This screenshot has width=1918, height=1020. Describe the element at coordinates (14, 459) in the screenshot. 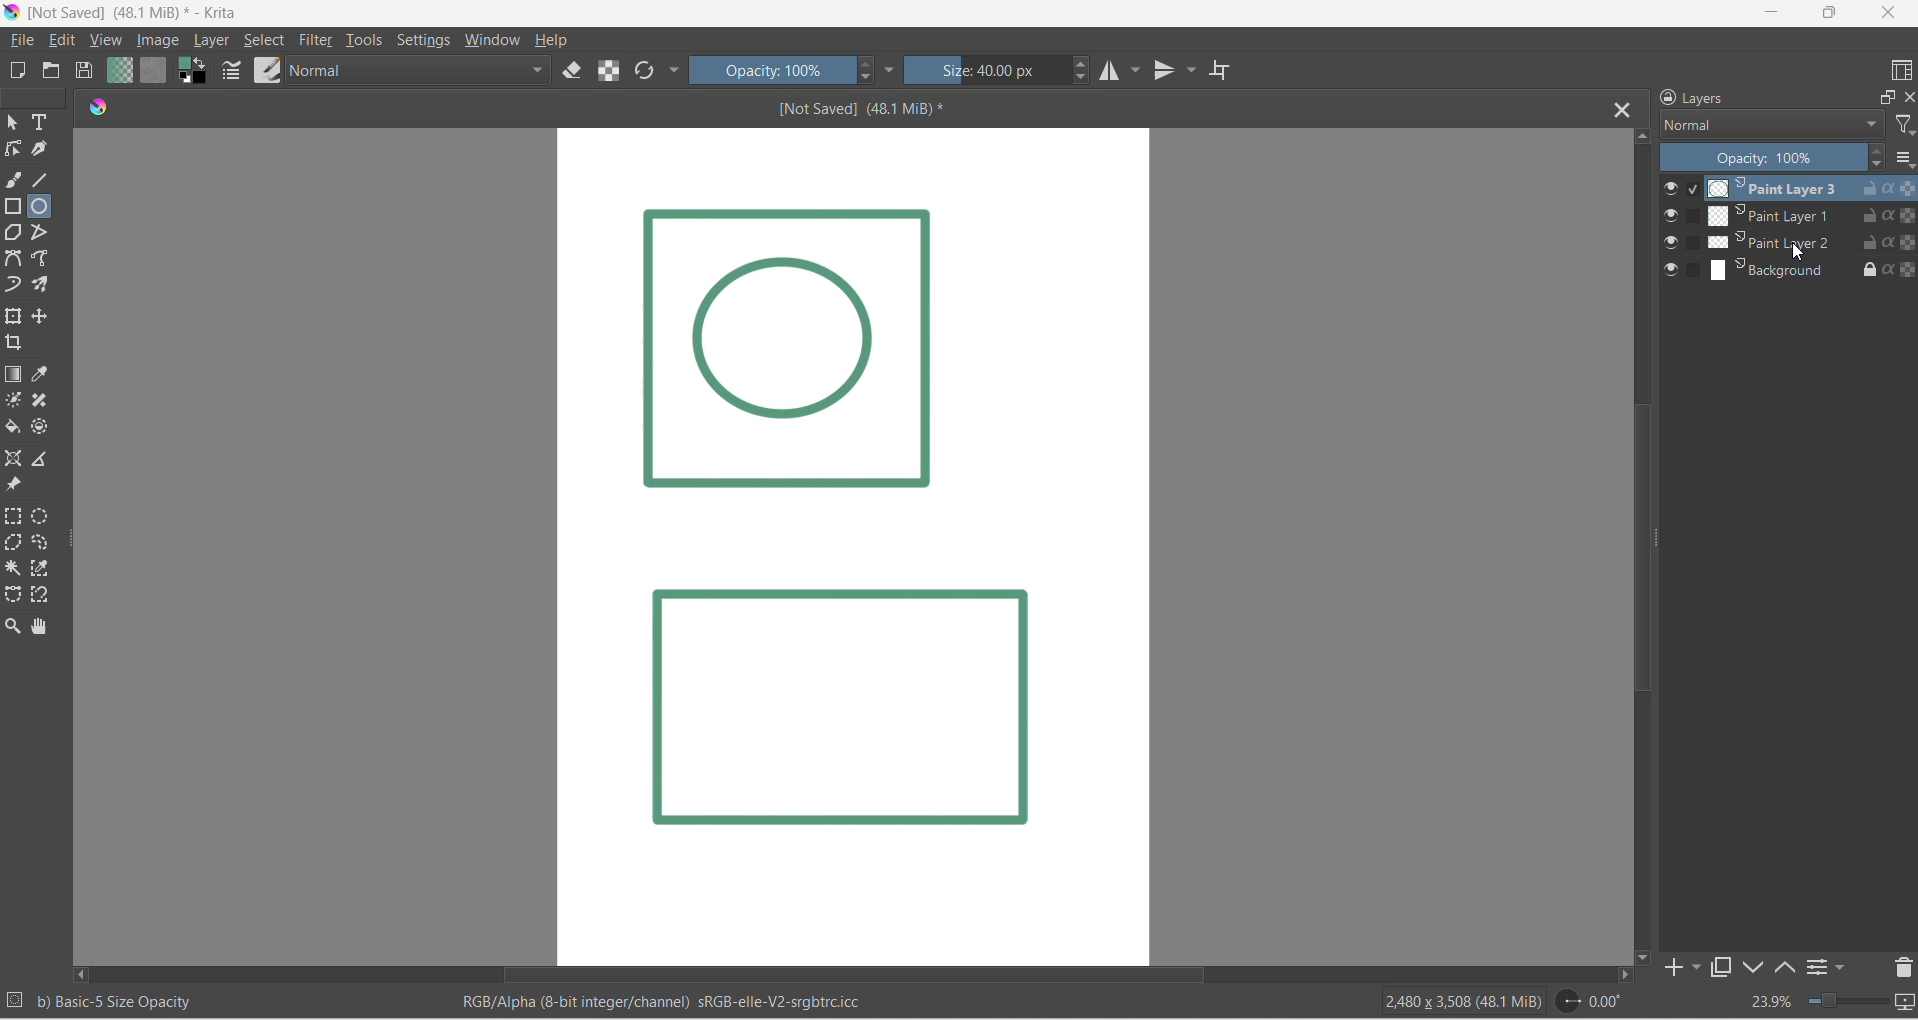

I see `assistant tool` at that location.